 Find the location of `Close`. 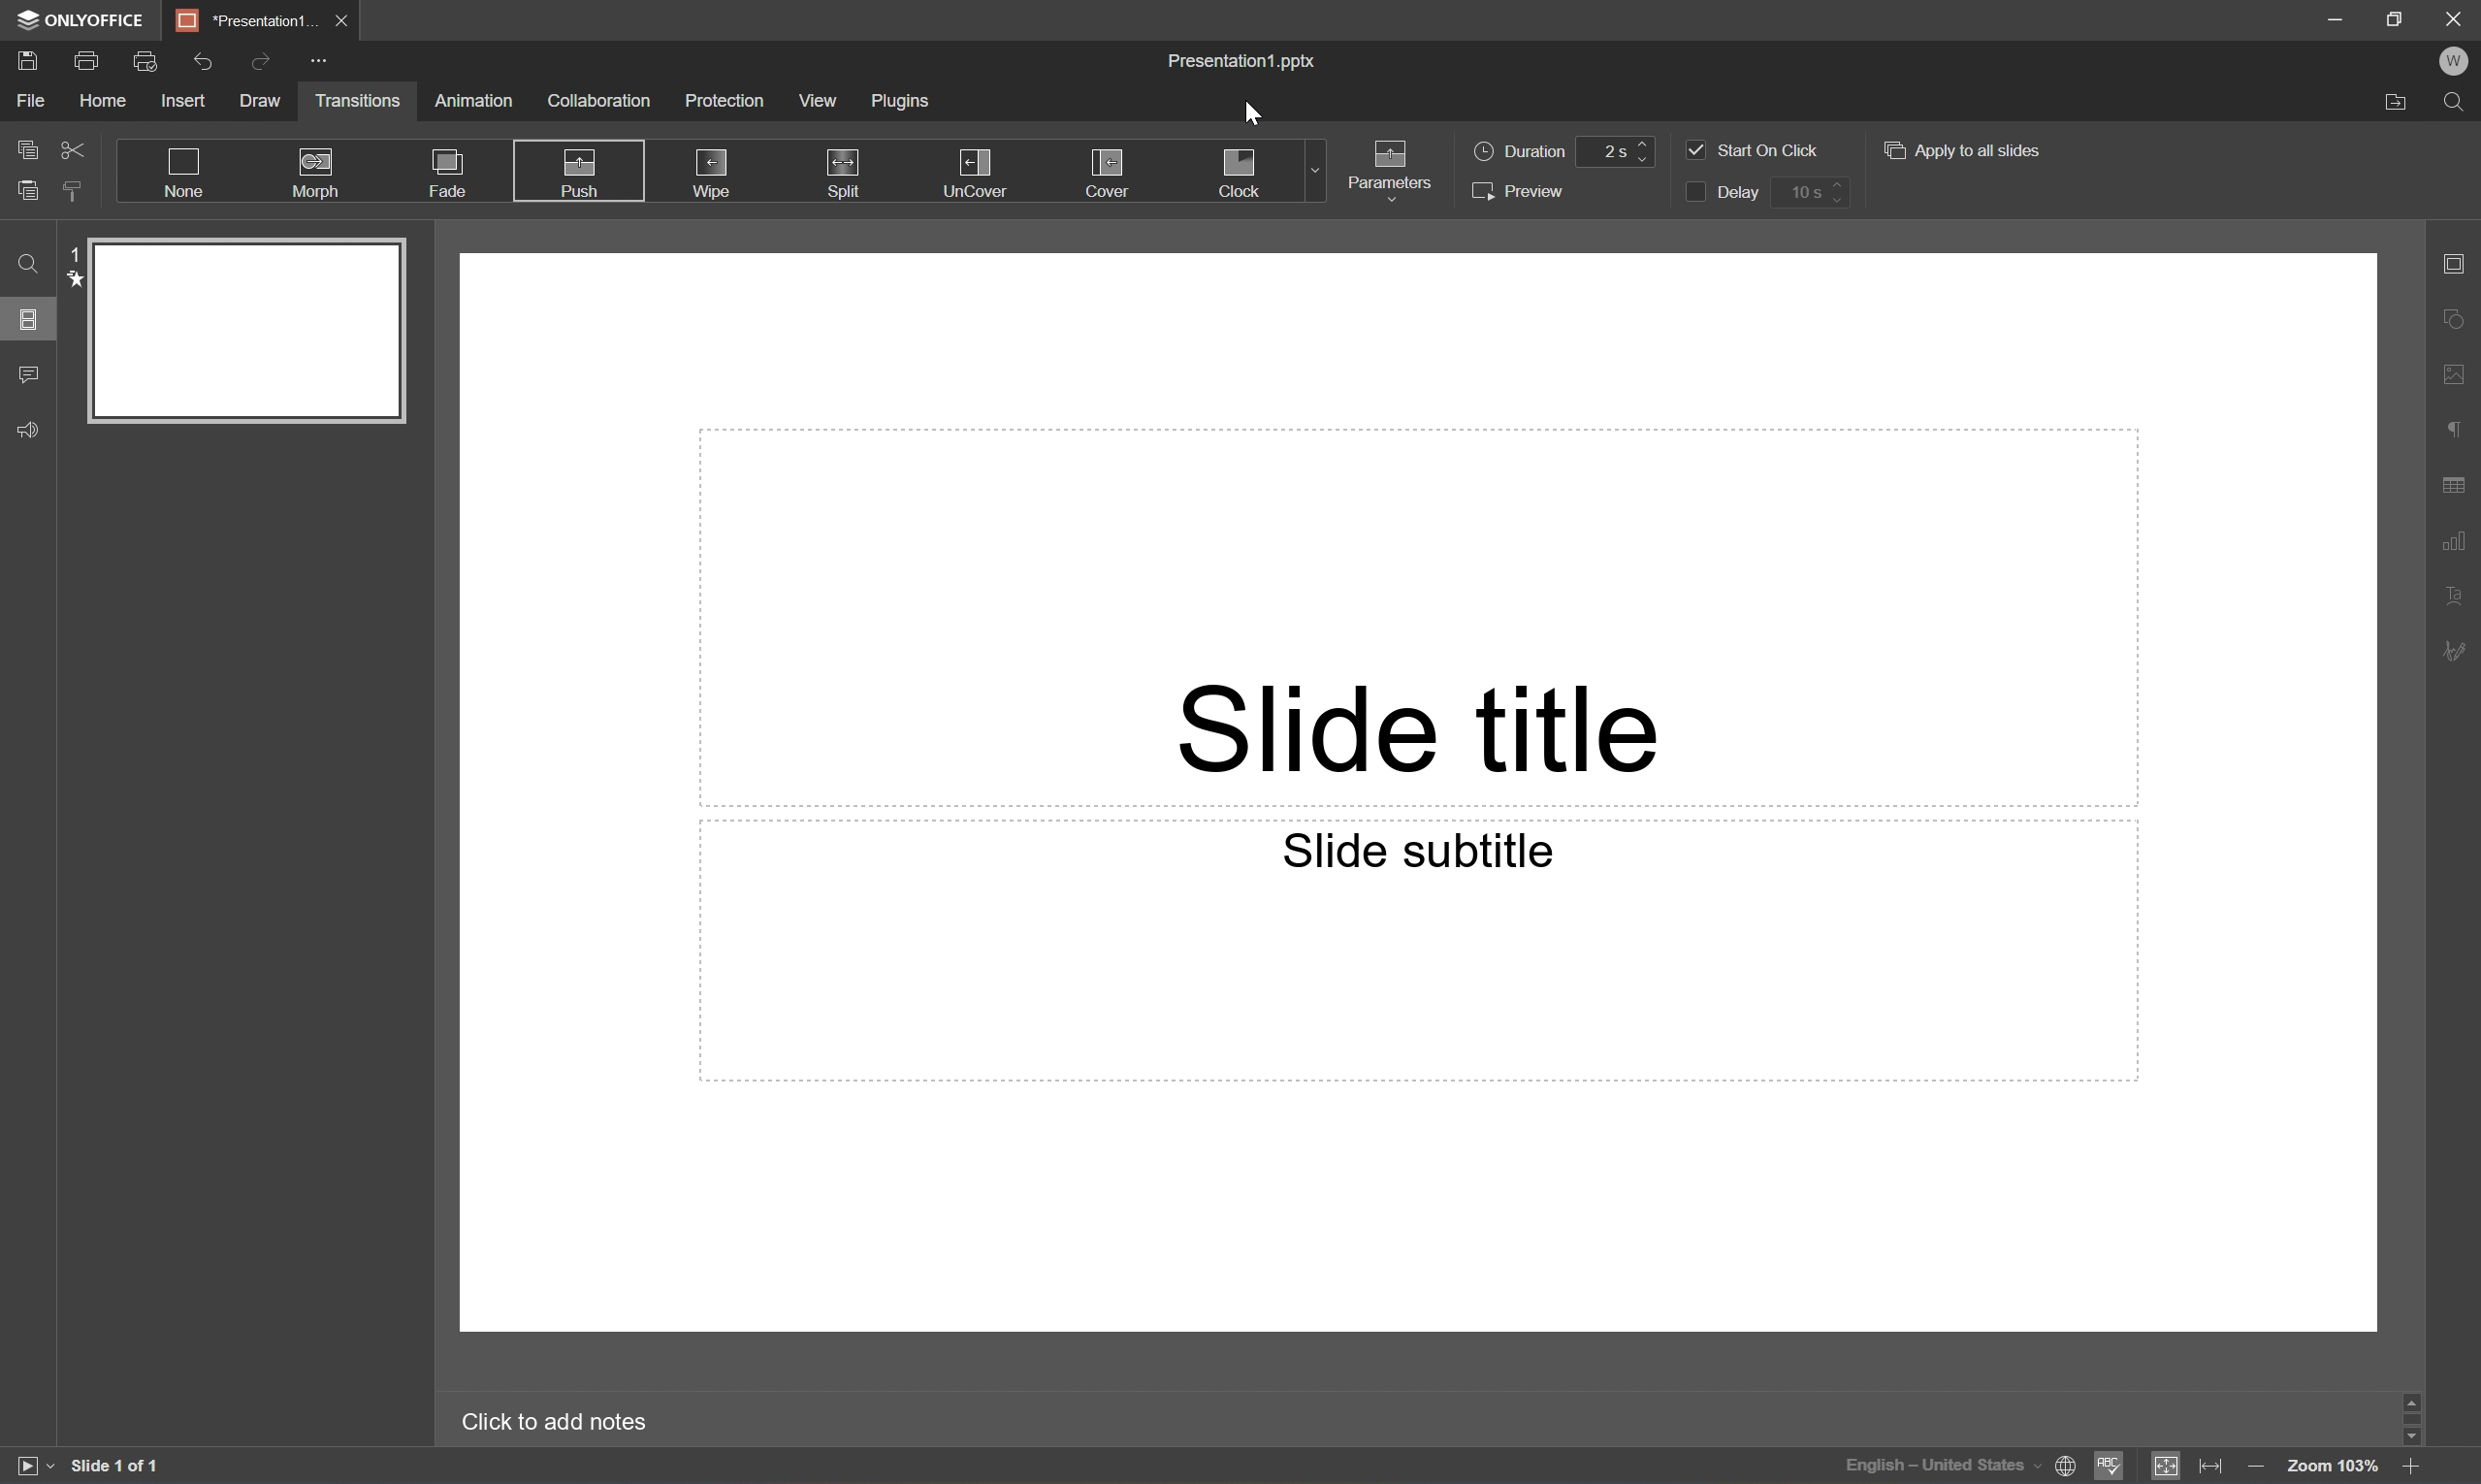

Close is located at coordinates (343, 20).